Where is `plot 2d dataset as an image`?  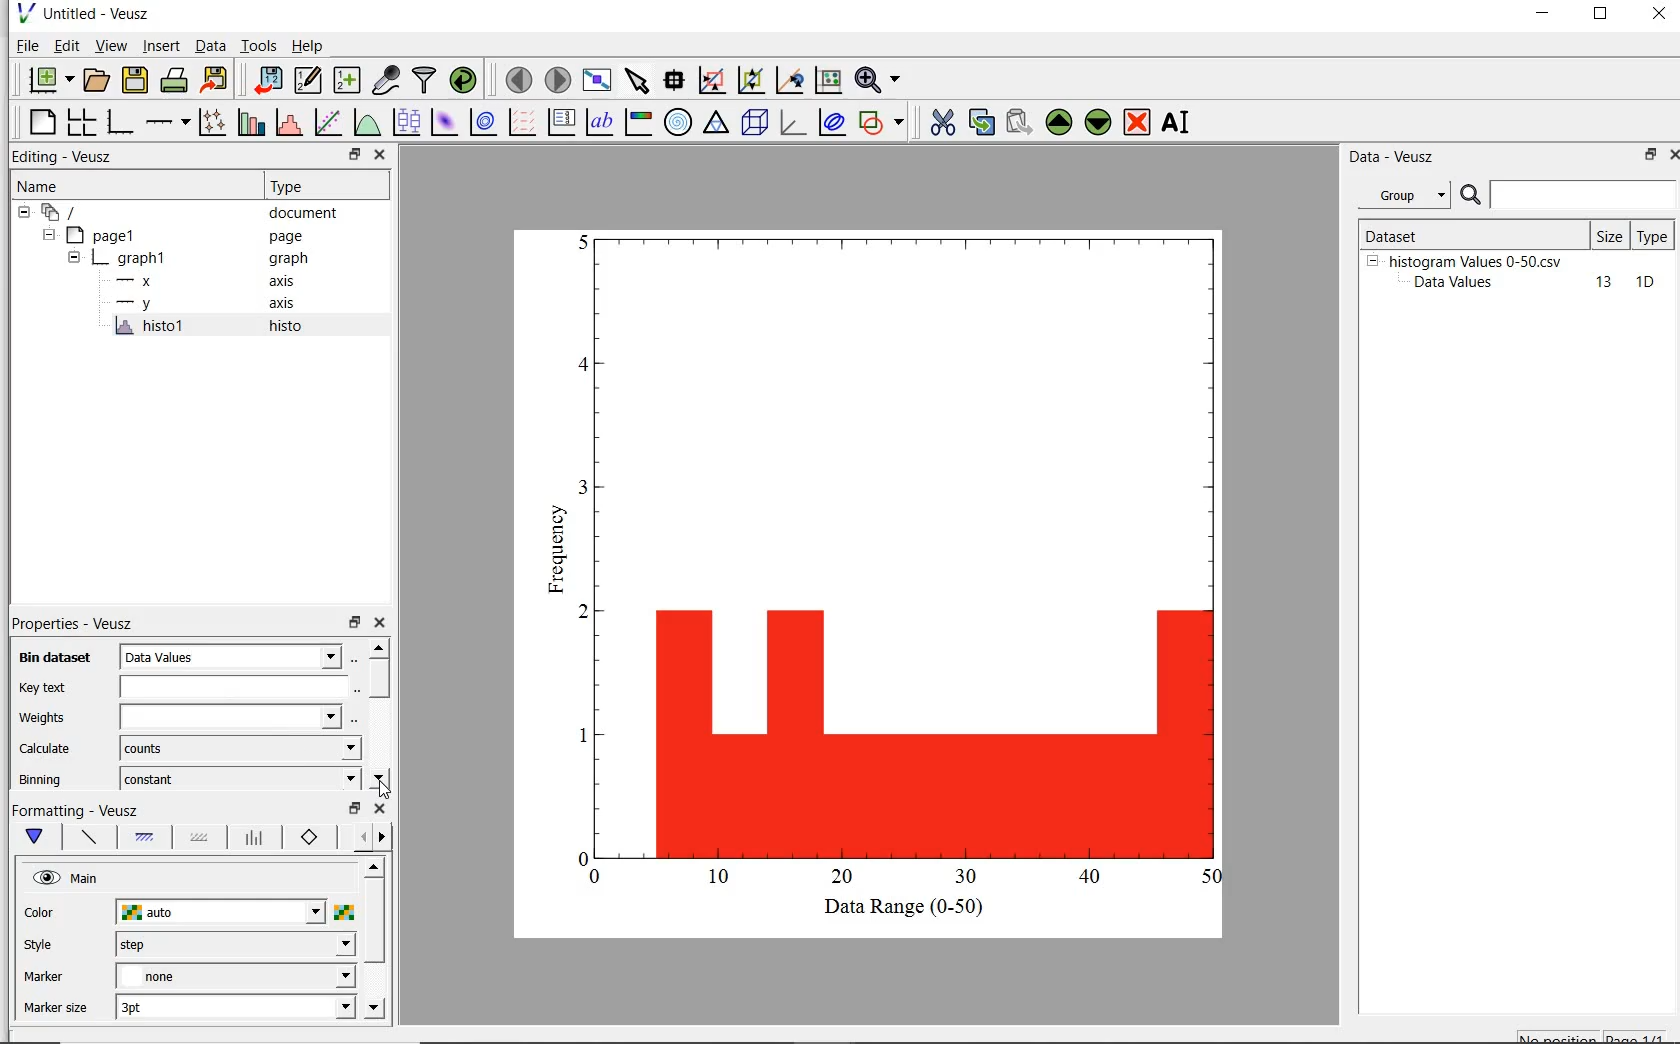 plot 2d dataset as an image is located at coordinates (444, 122).